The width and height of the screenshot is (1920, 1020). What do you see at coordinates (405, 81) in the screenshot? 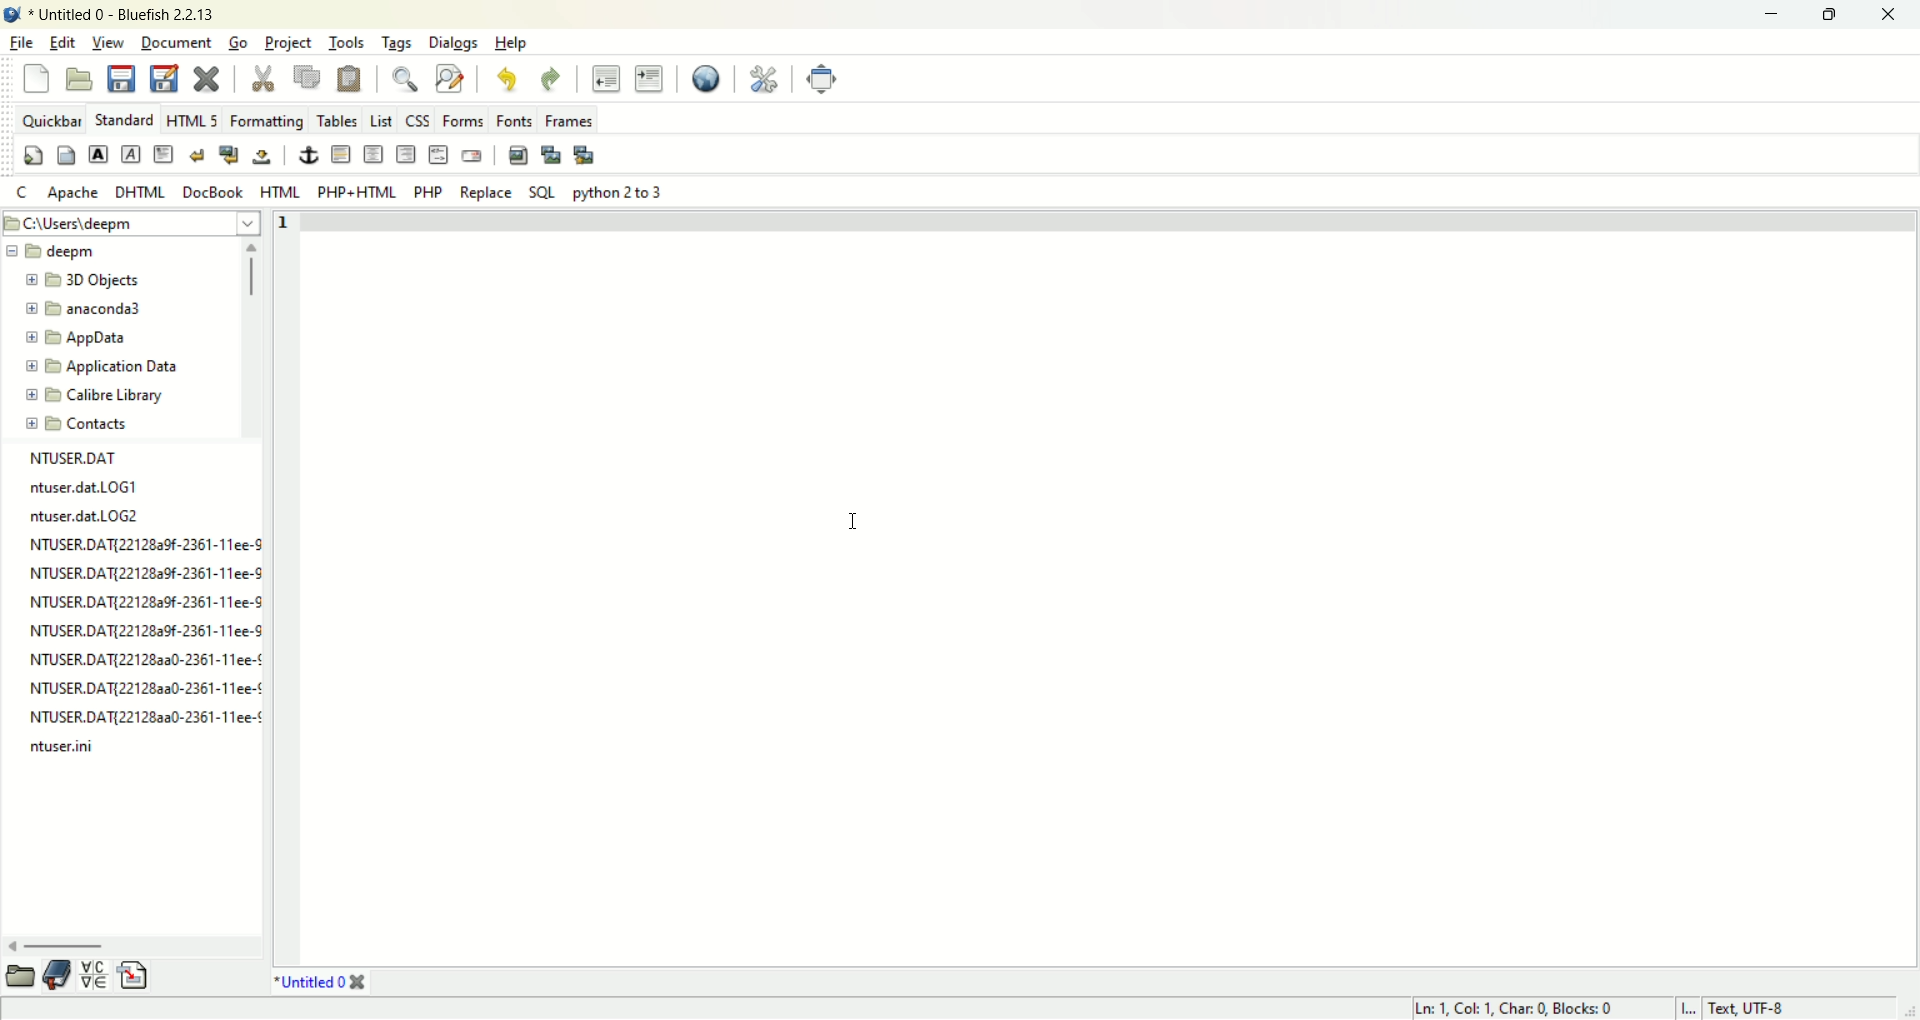
I see `find` at bounding box center [405, 81].